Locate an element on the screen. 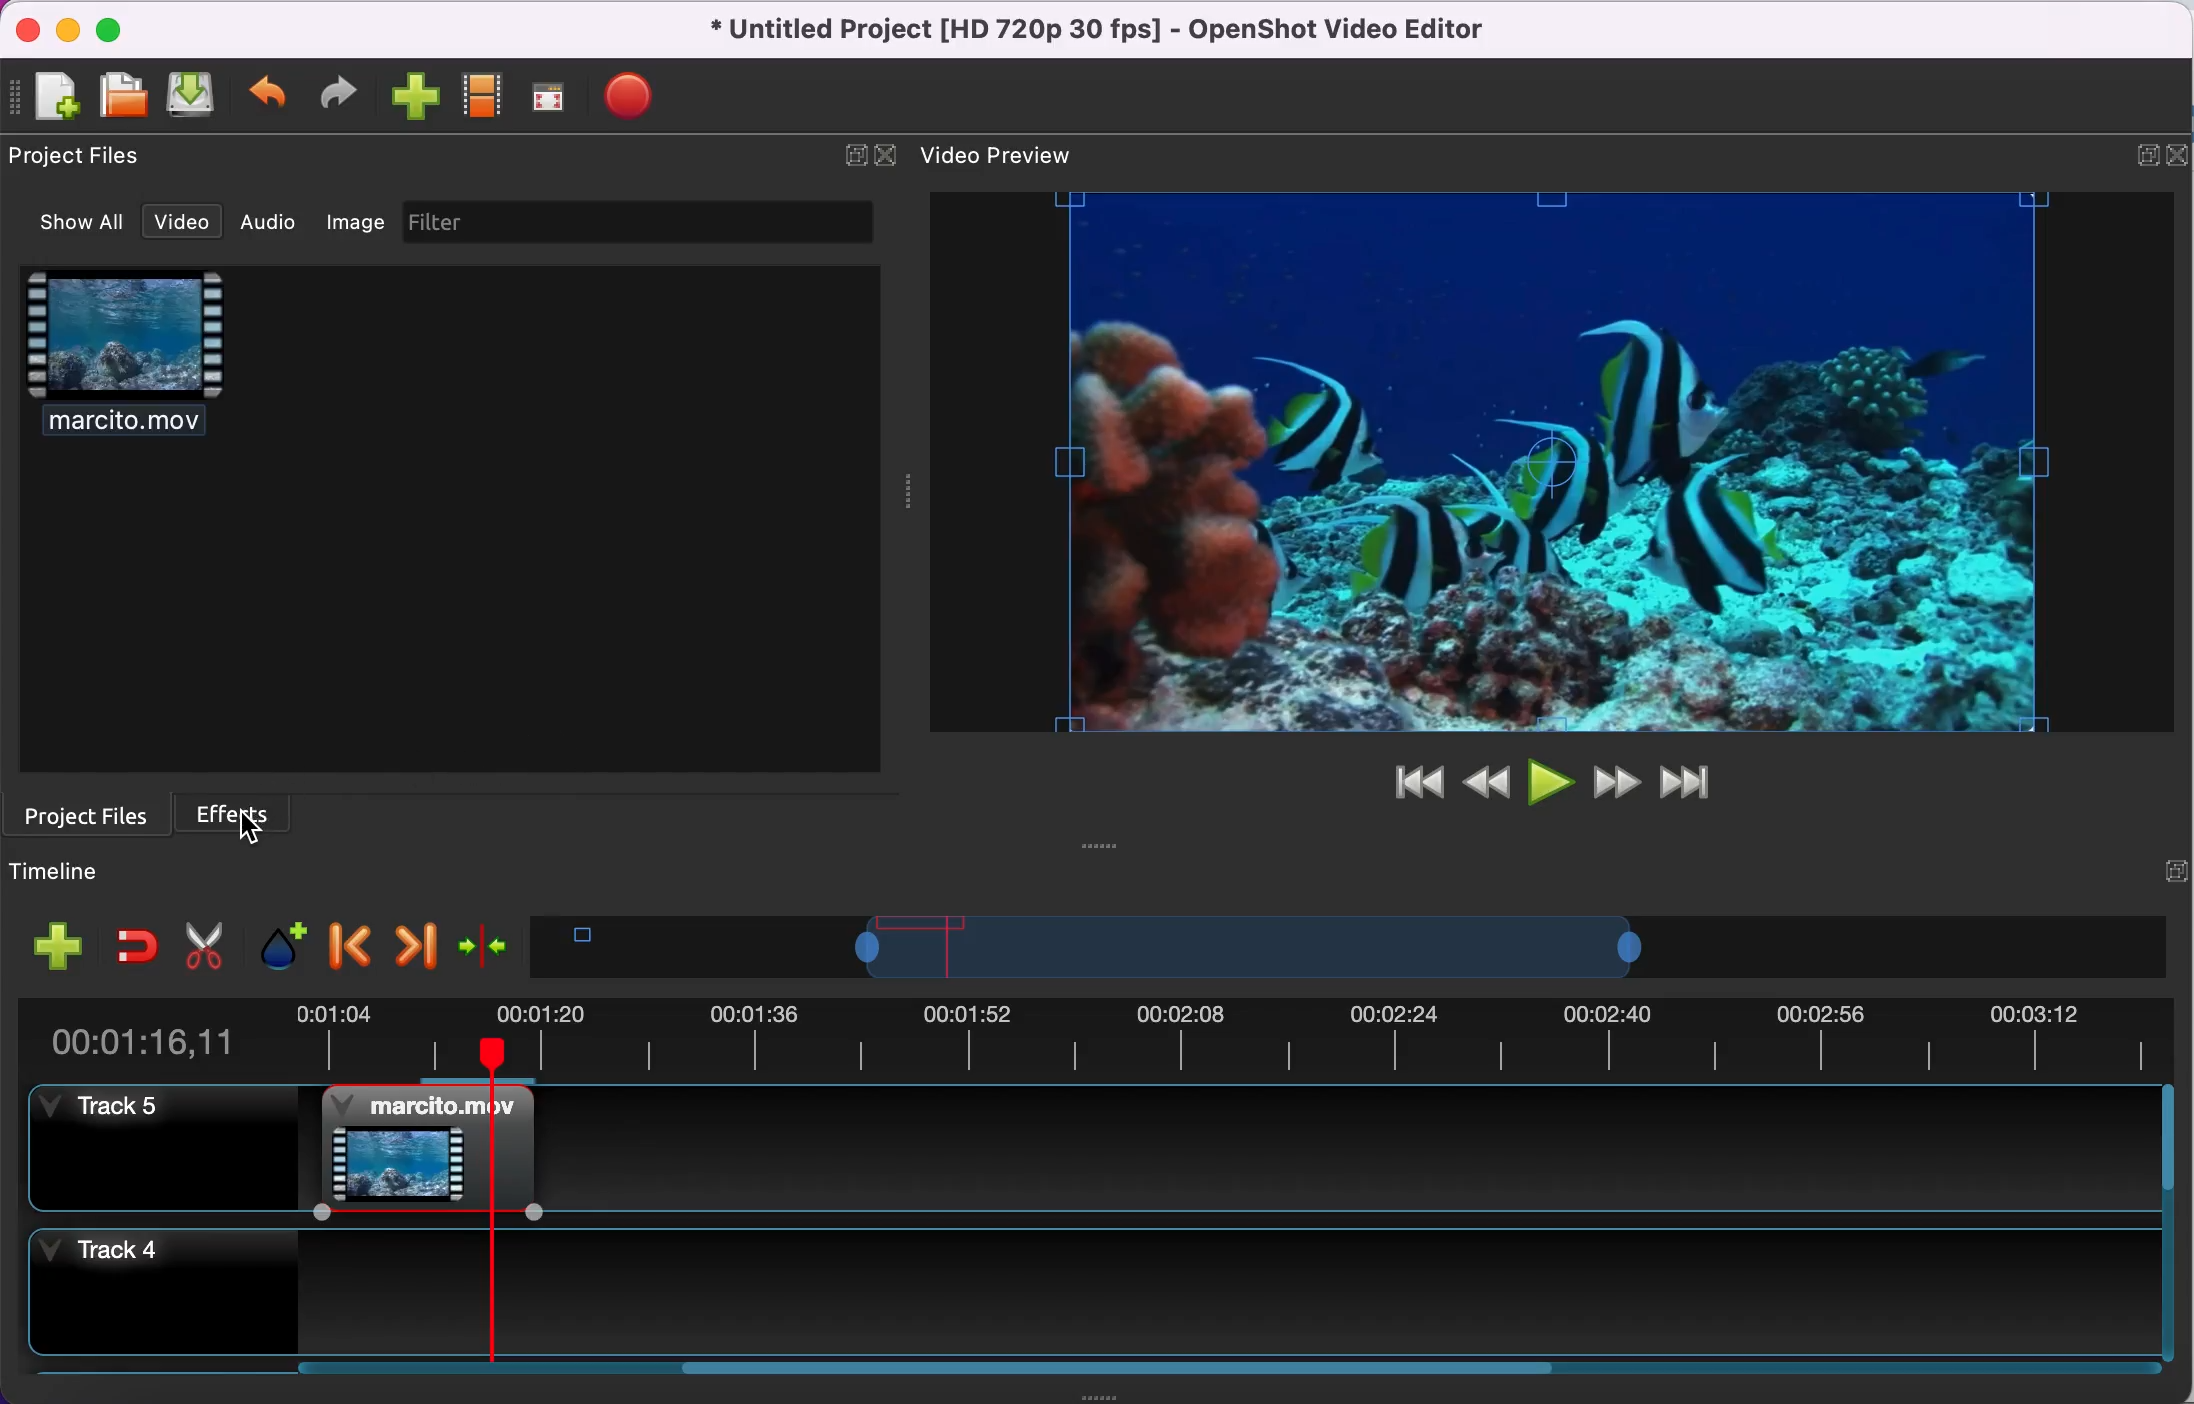 The width and height of the screenshot is (2194, 1404). filtr is located at coordinates (628, 223).